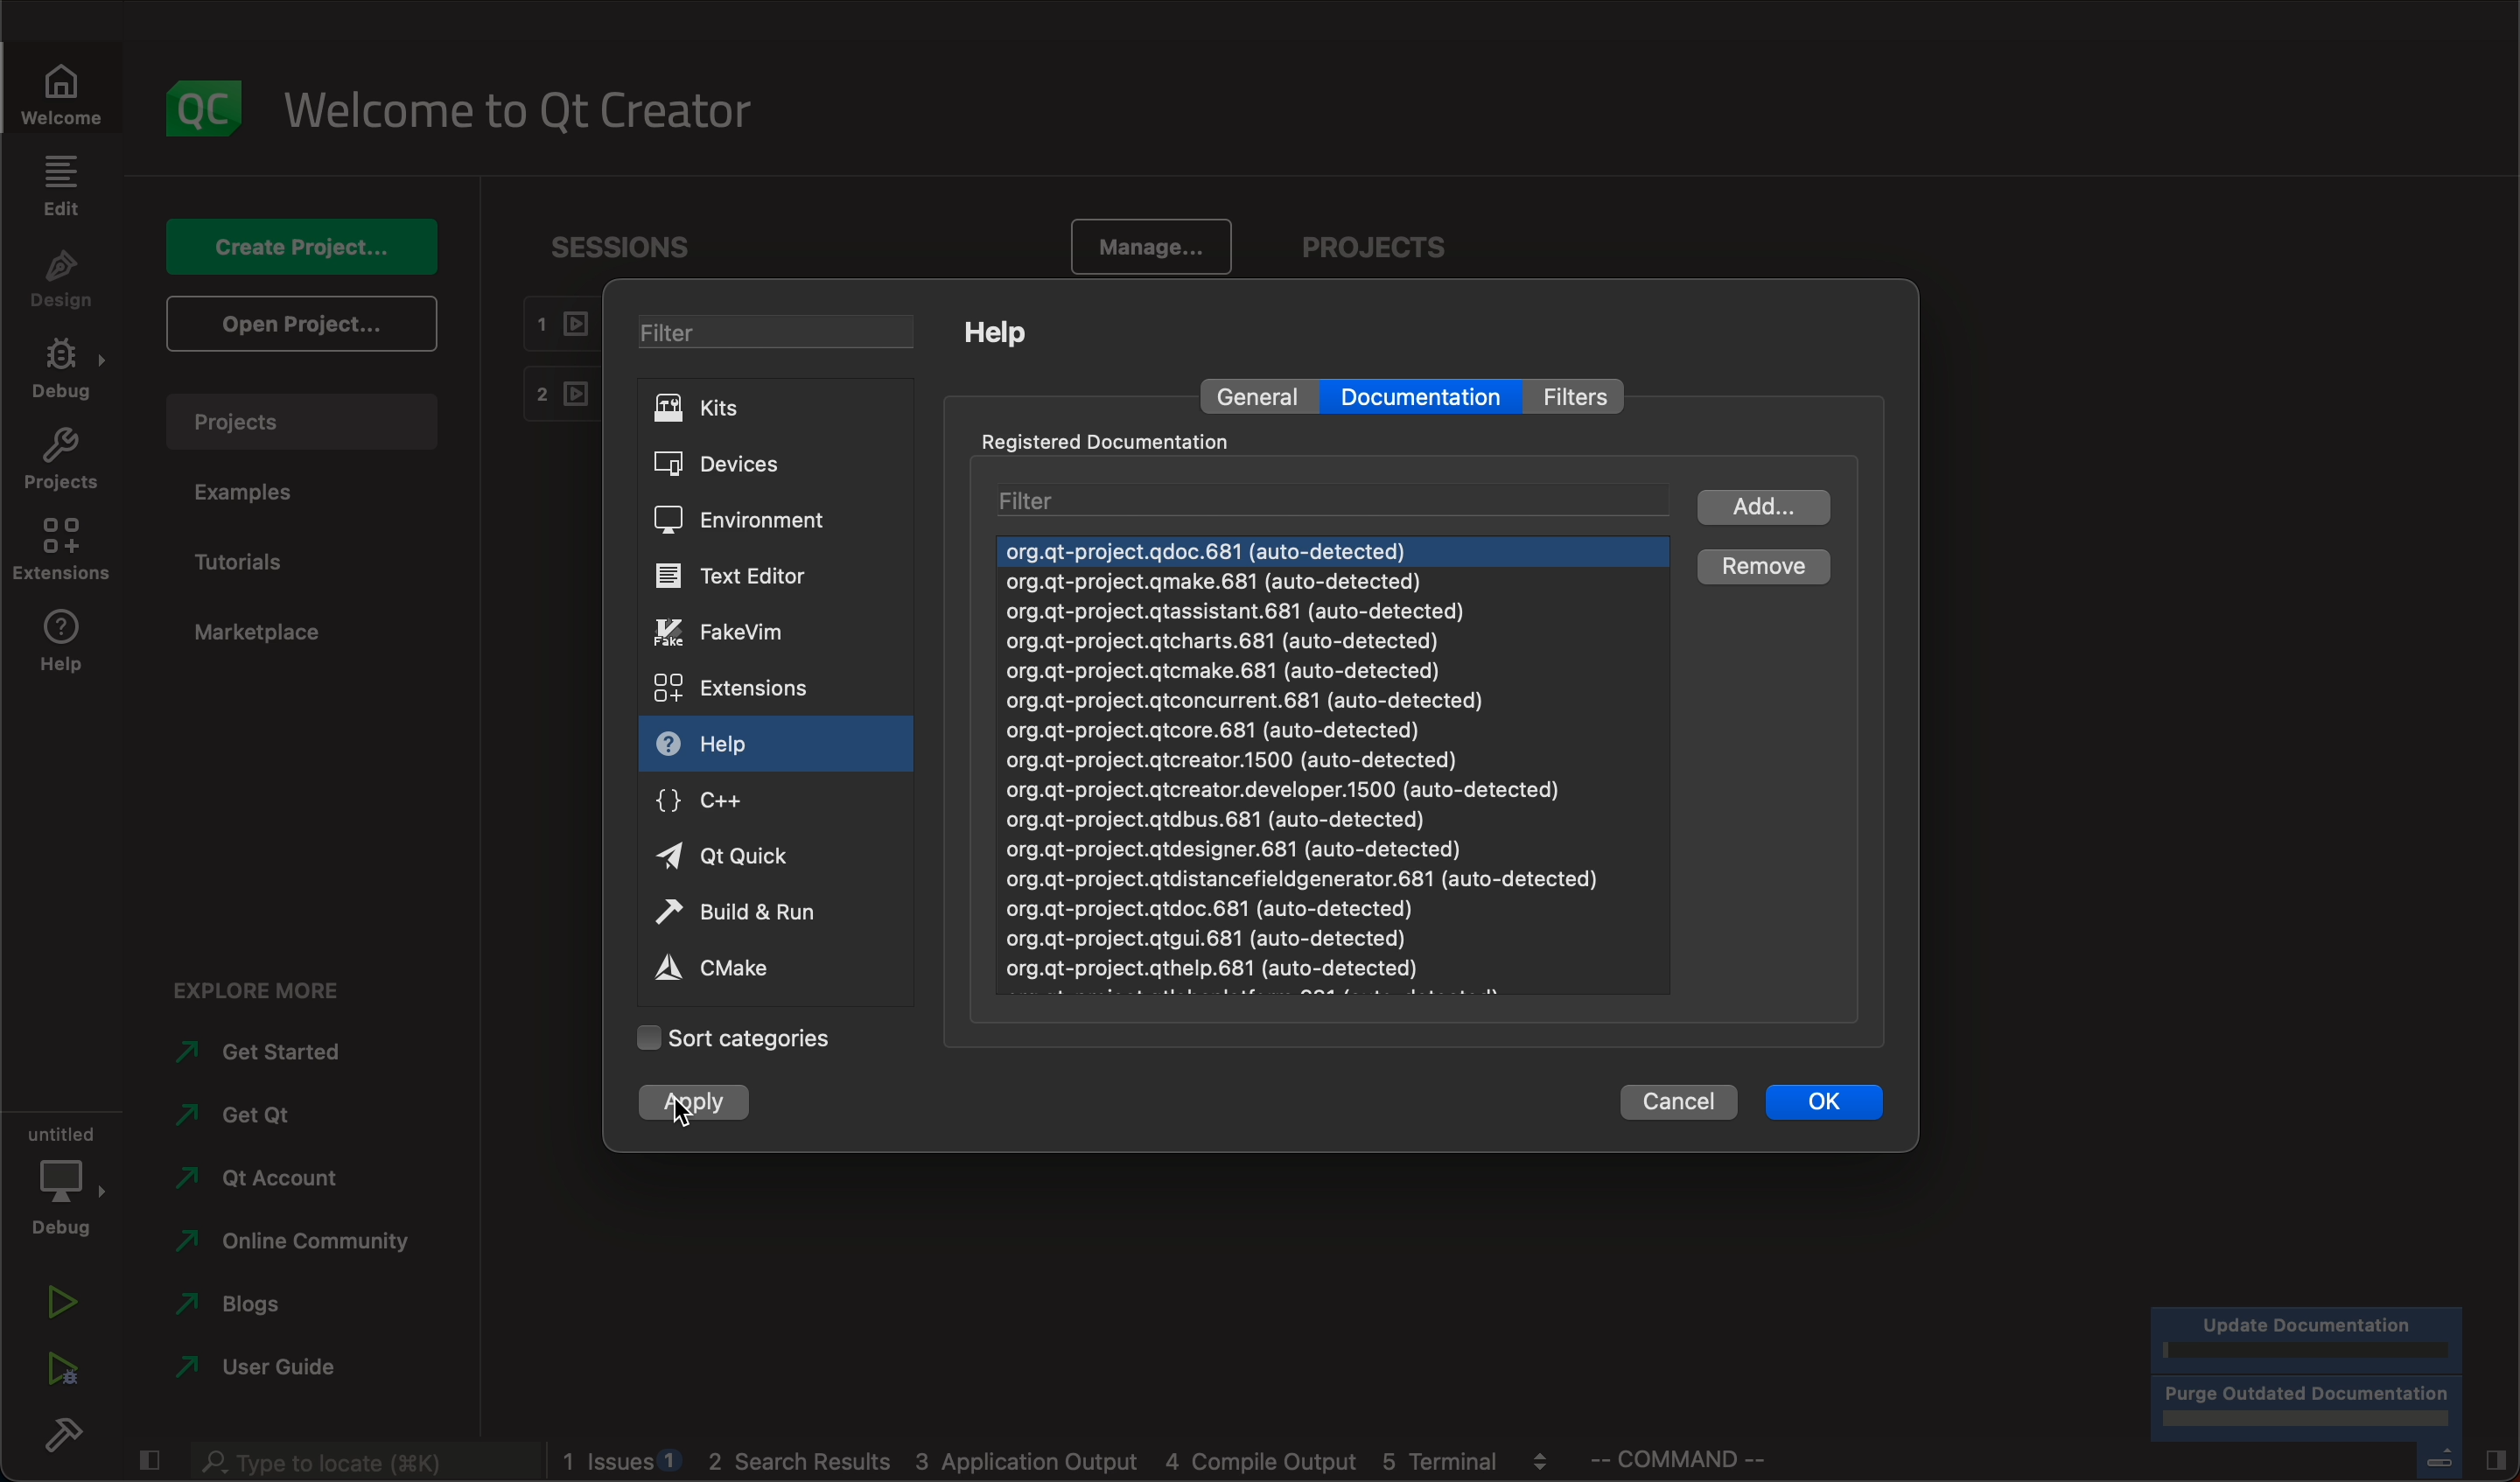 The image size is (2520, 1482). What do you see at coordinates (519, 111) in the screenshot?
I see `welcome` at bounding box center [519, 111].